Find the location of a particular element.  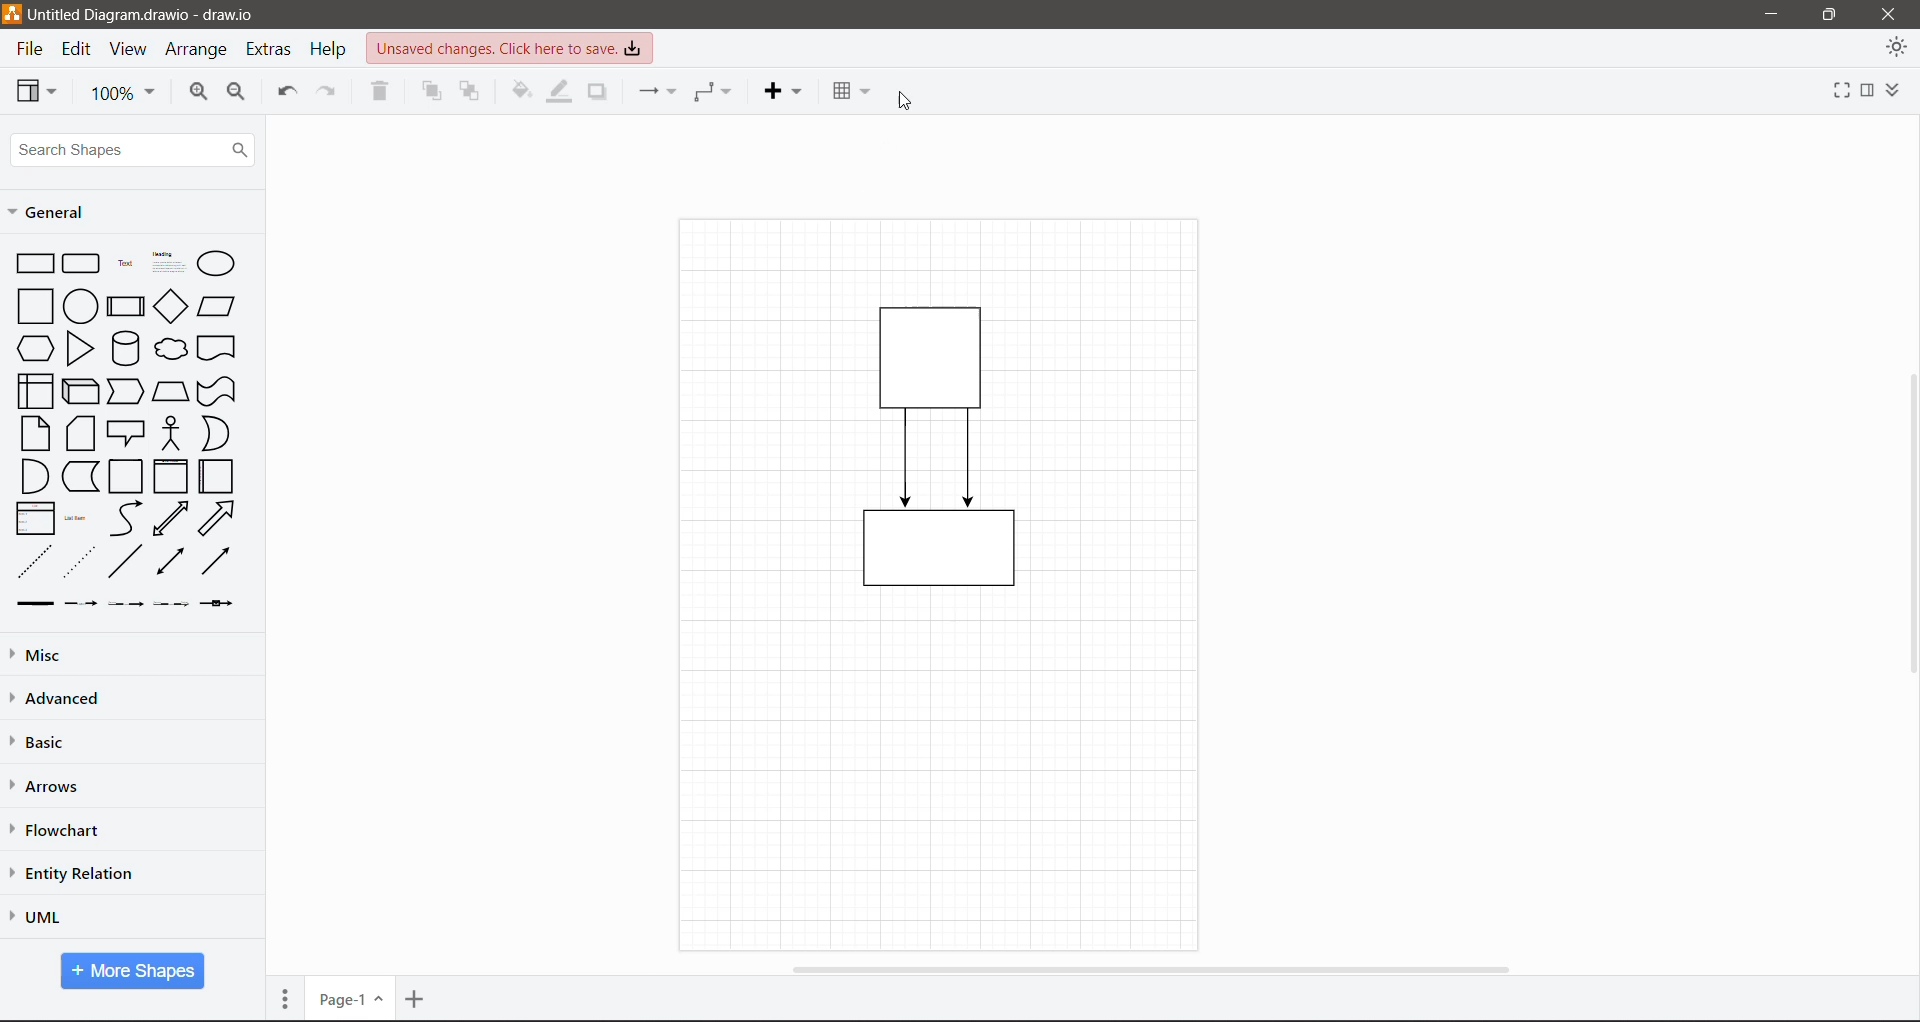

Parallelogram is located at coordinates (217, 306).